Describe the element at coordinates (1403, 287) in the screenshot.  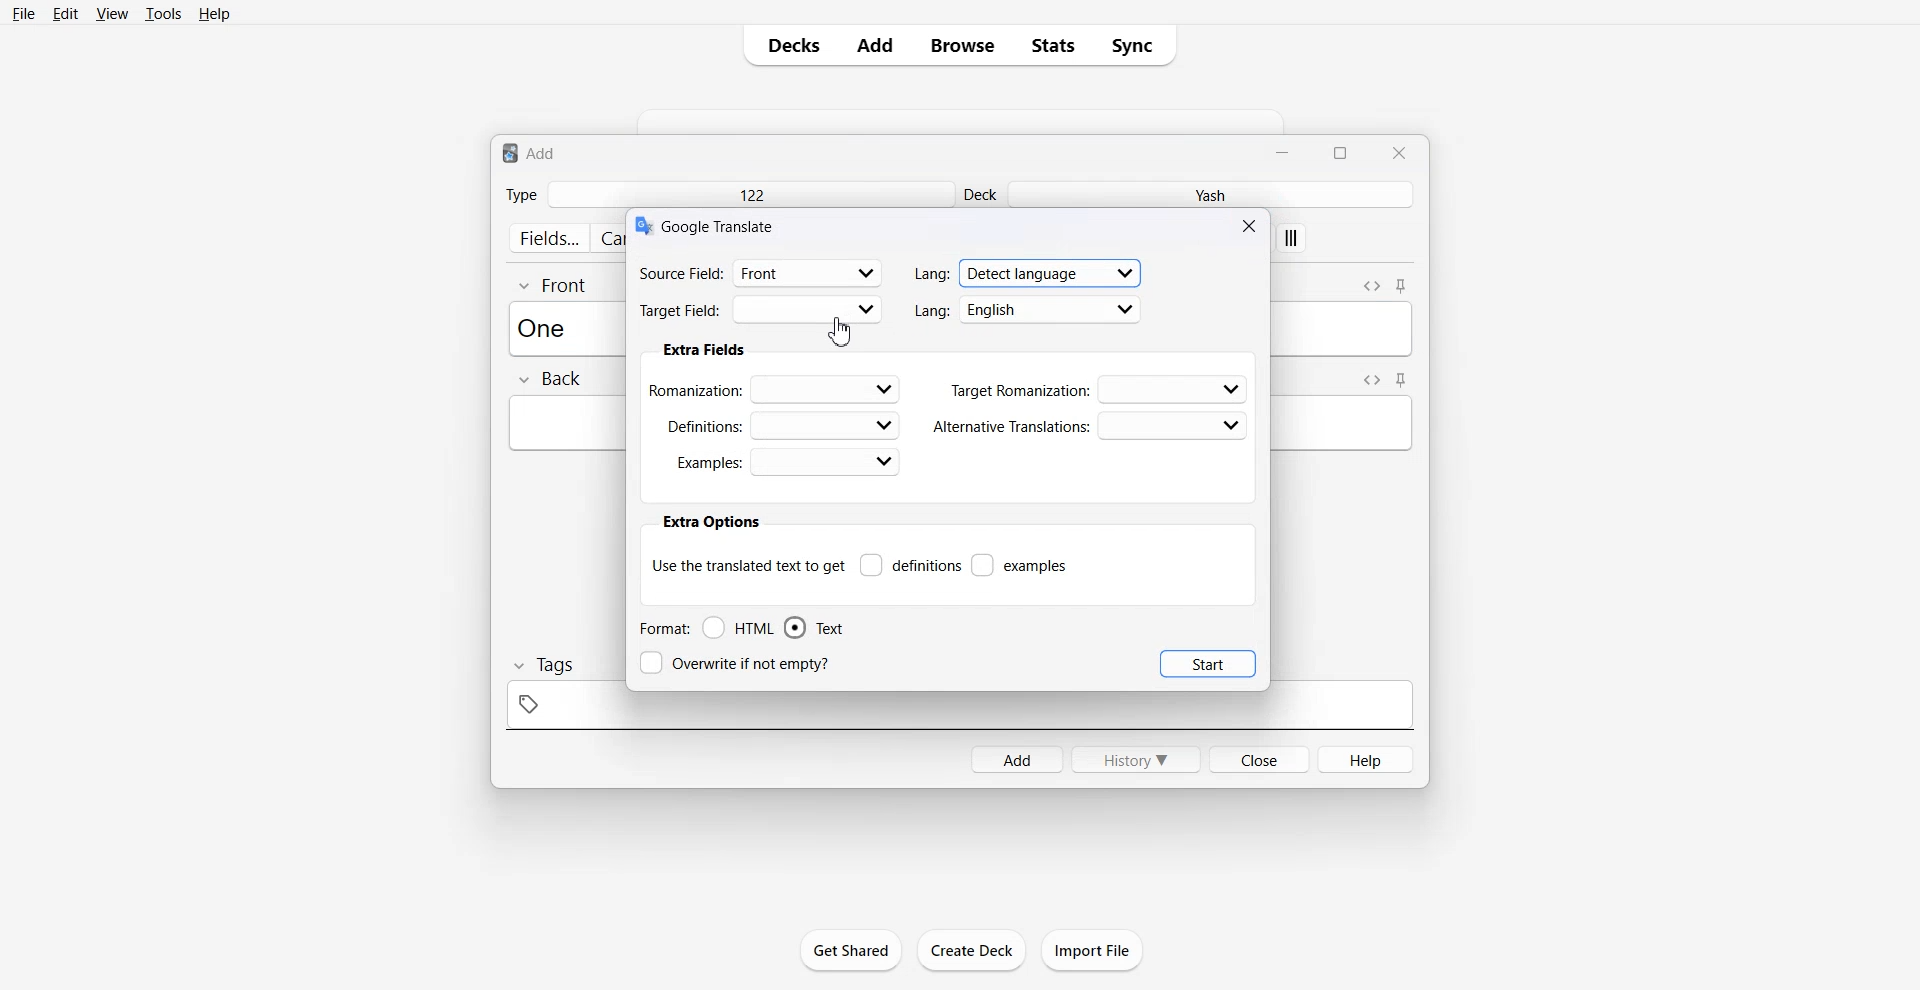
I see `Toggle sticky` at that location.